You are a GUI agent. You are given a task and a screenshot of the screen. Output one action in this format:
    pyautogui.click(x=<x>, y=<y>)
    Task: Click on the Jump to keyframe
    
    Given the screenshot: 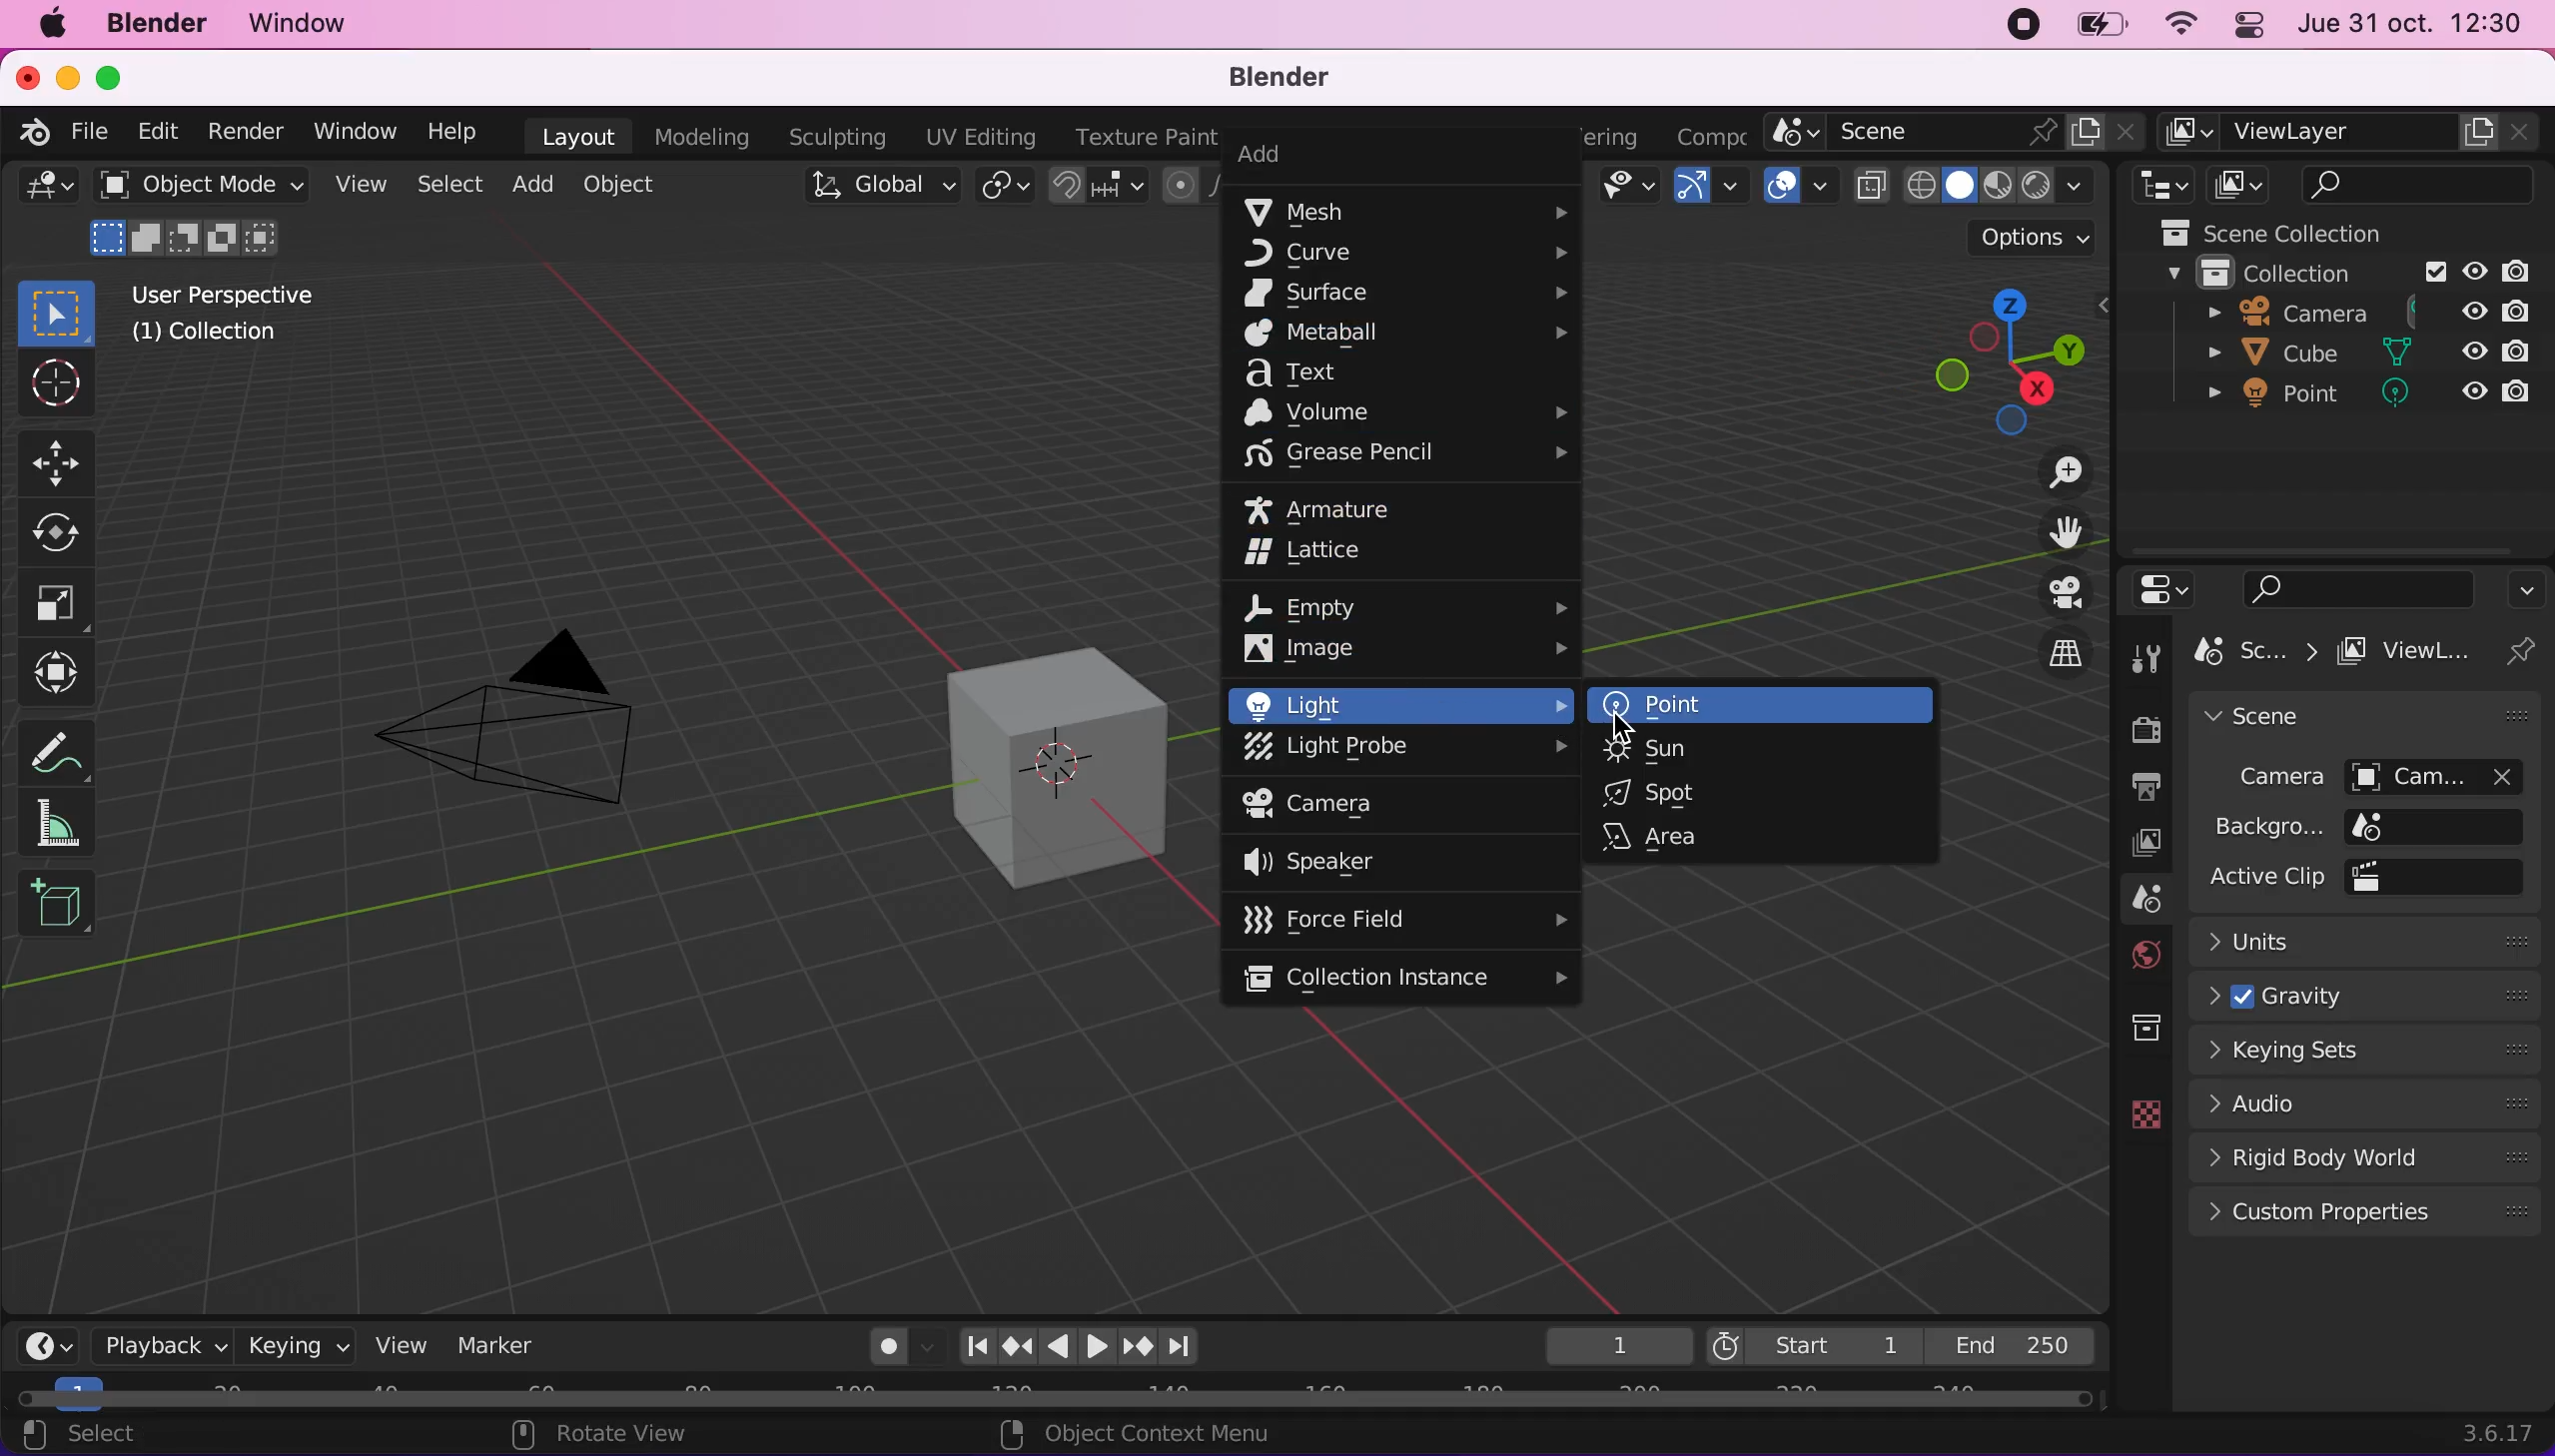 What is the action you would take?
    pyautogui.click(x=1141, y=1348)
    